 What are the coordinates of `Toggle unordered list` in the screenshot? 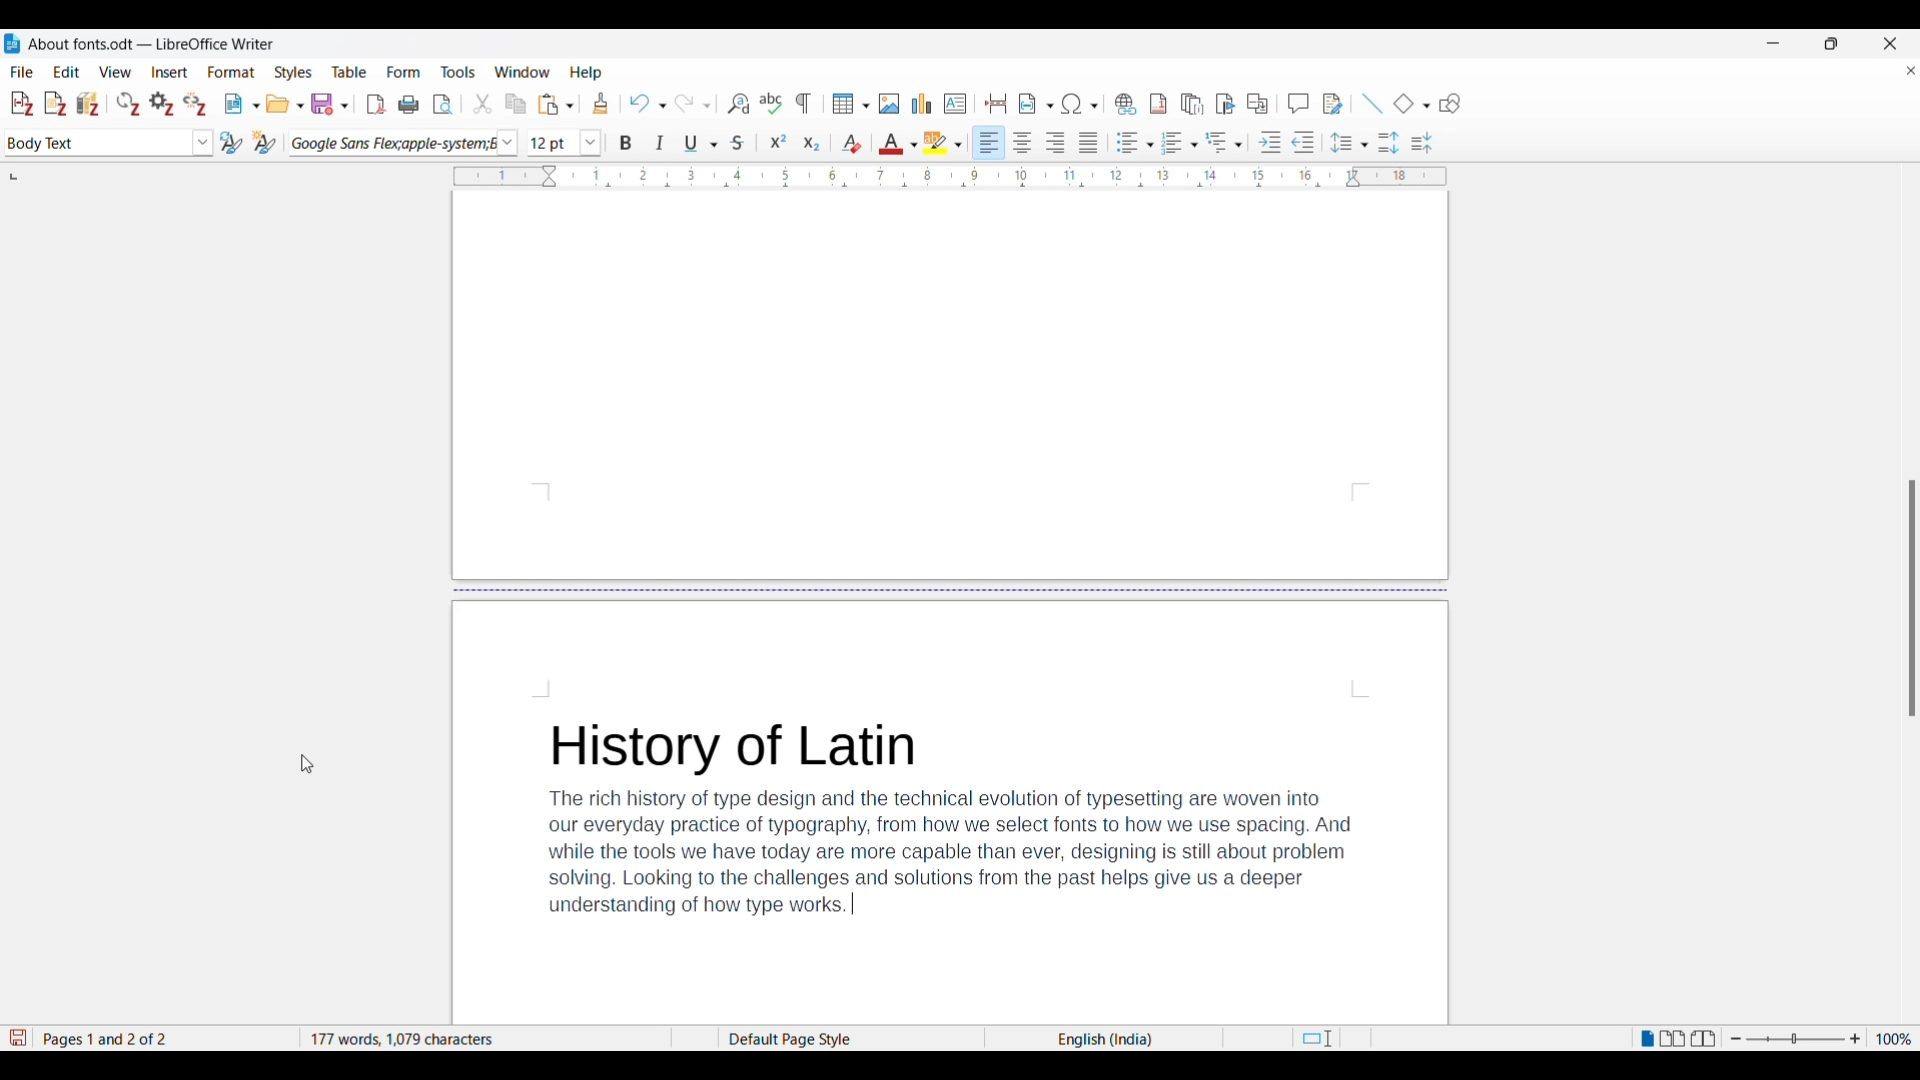 It's located at (1135, 142).